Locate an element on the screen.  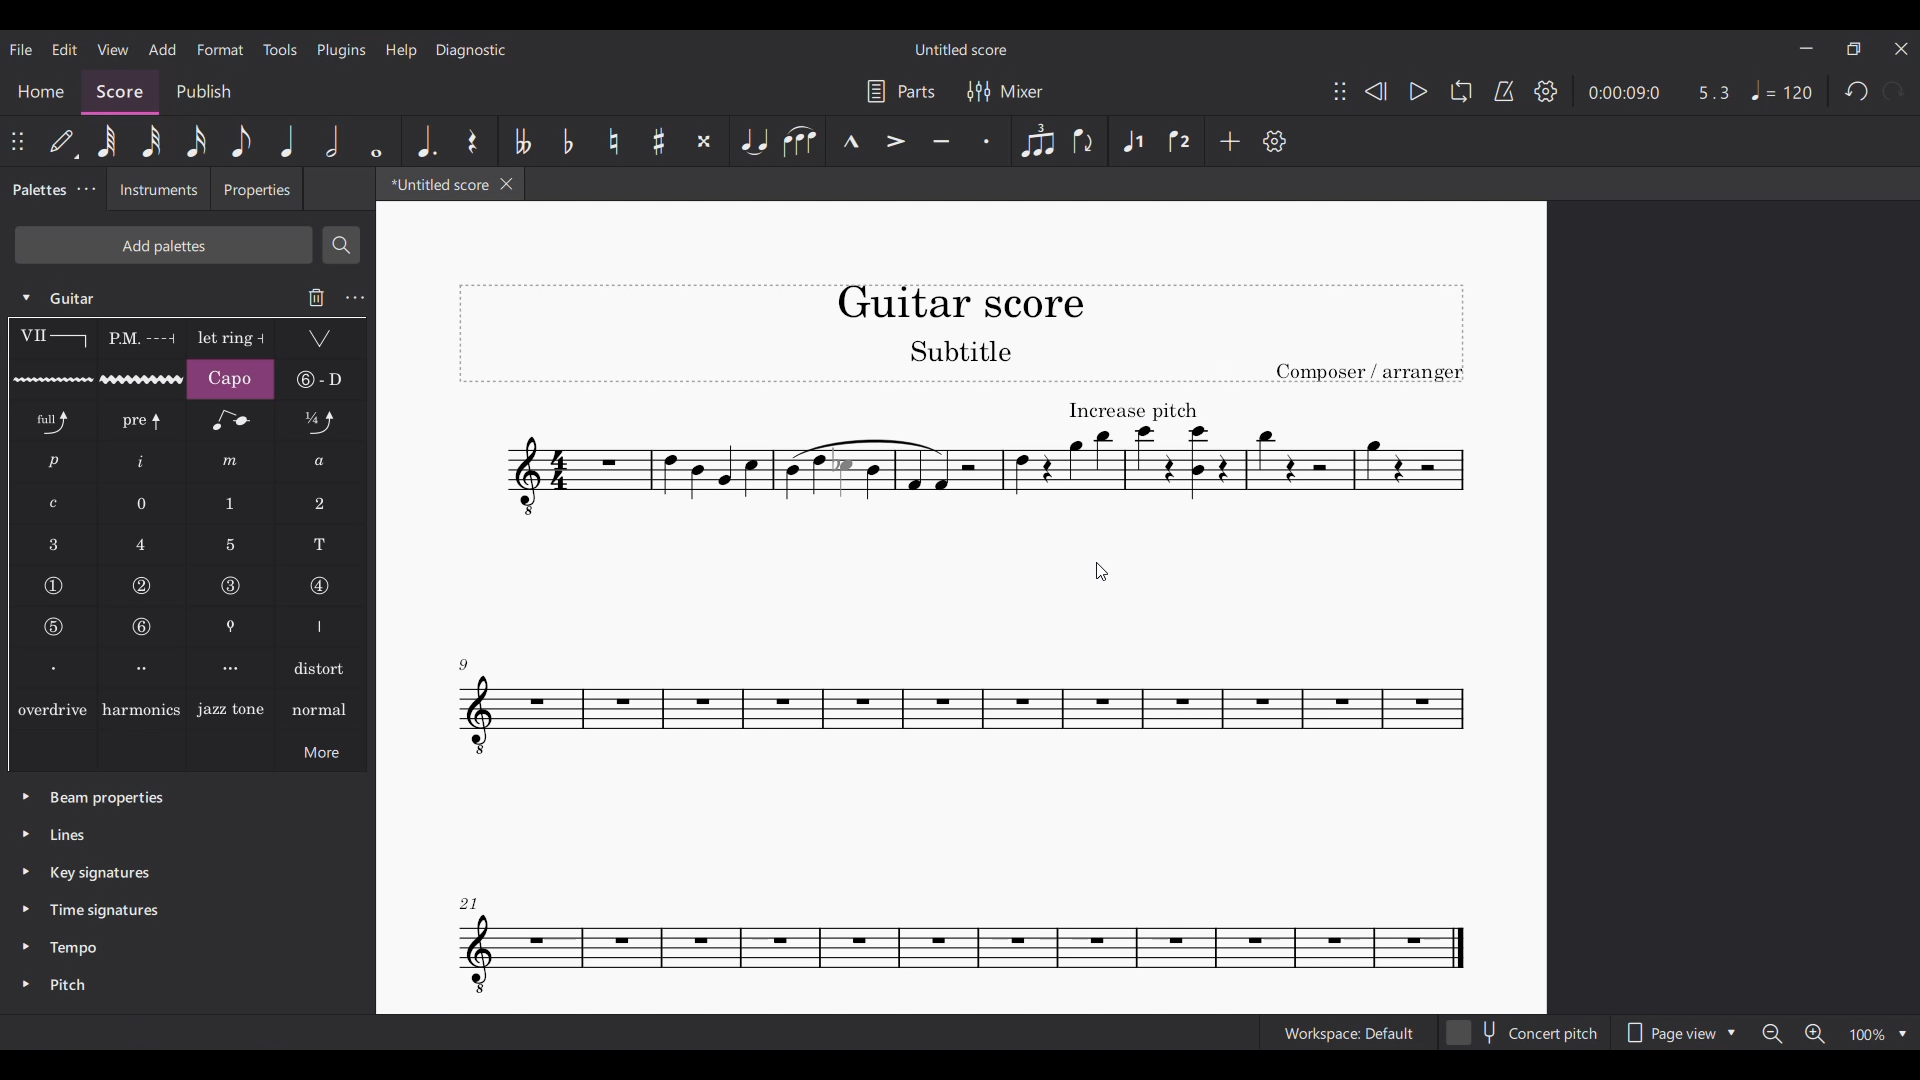
Current ratio is located at coordinates (1714, 93).